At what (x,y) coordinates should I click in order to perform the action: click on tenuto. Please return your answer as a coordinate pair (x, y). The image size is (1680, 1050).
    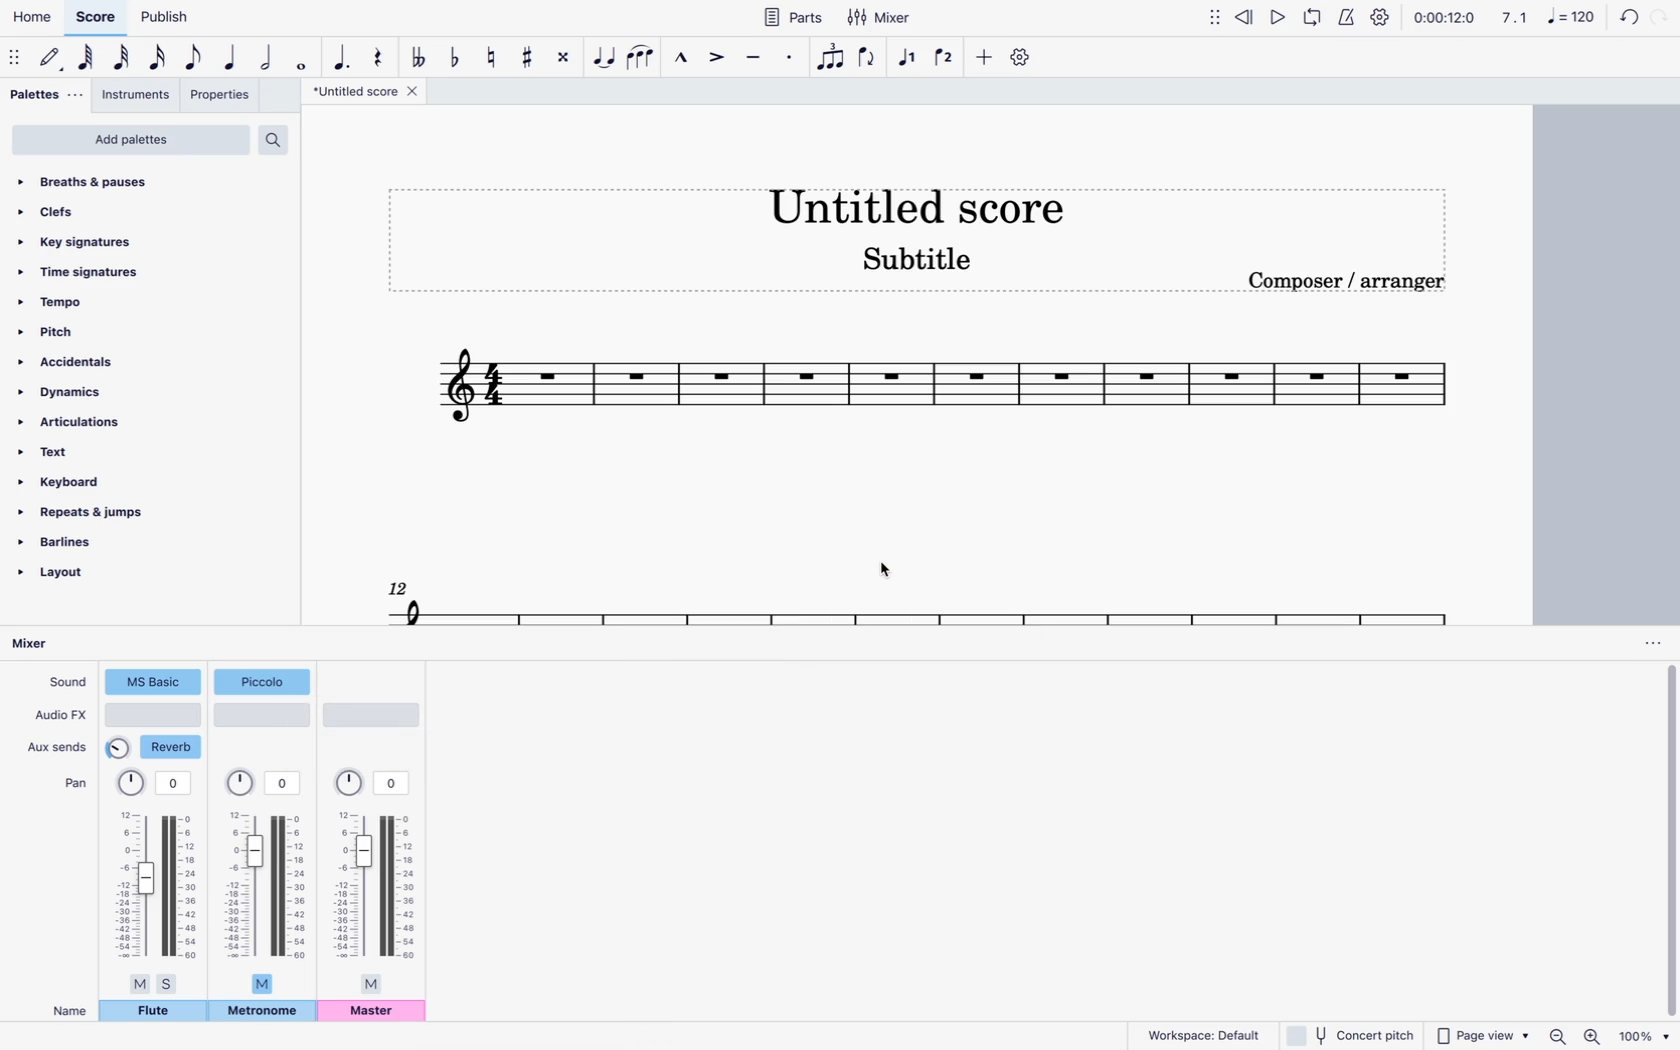
    Looking at the image, I should click on (751, 58).